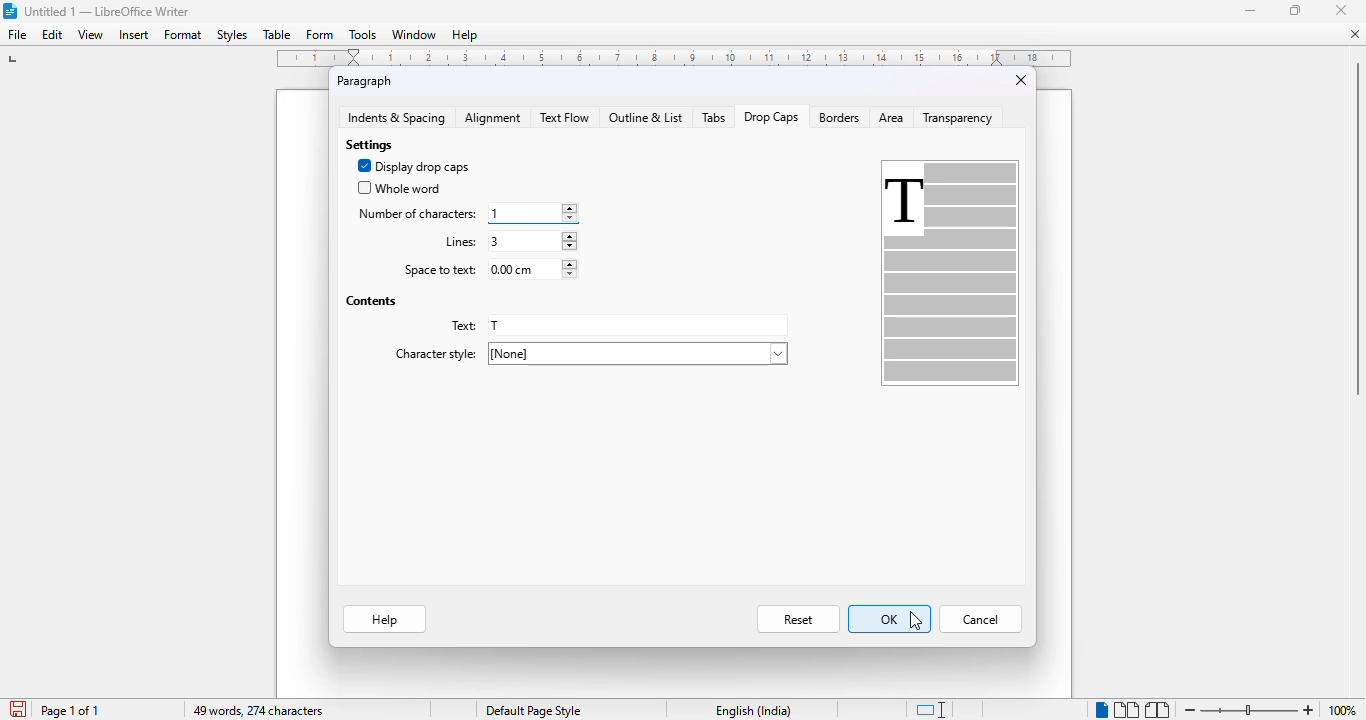 Image resolution: width=1366 pixels, height=720 pixels. I want to click on cancel, so click(981, 619).